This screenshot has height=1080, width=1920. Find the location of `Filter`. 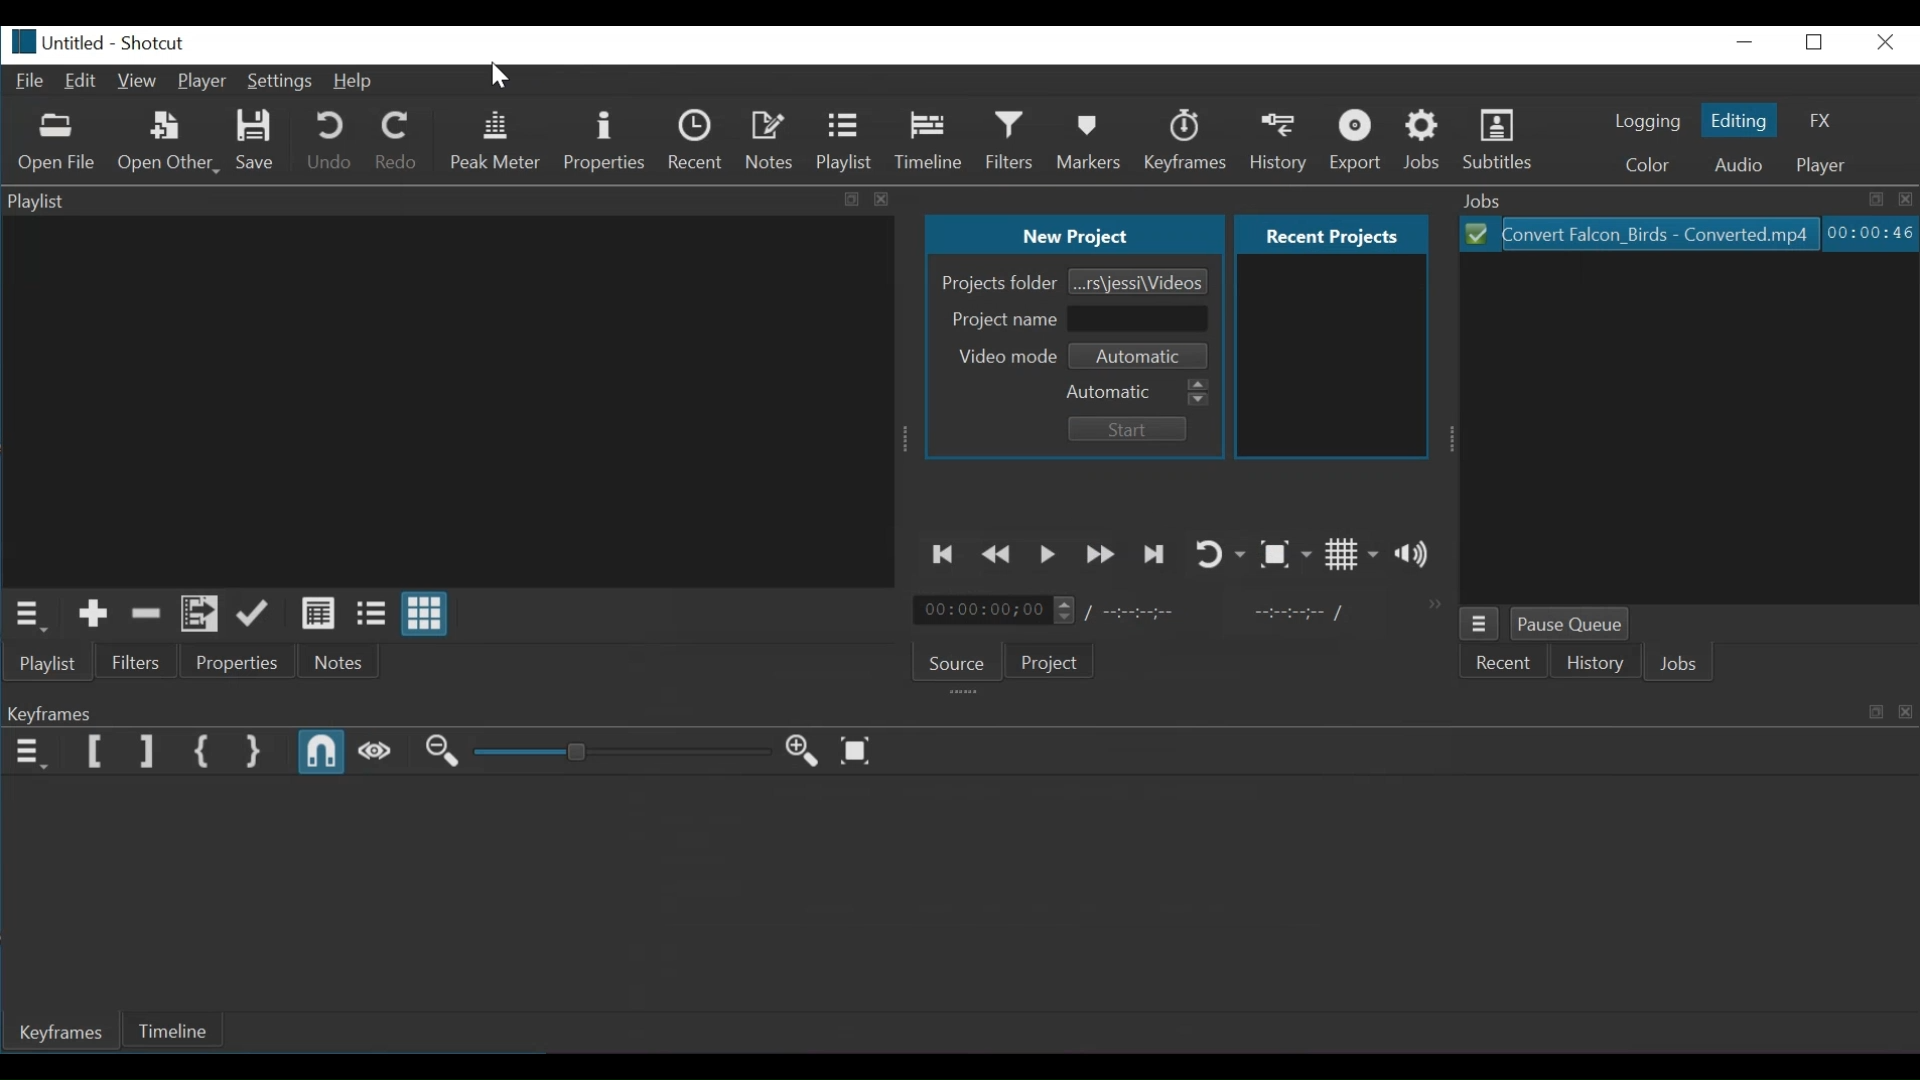

Filter is located at coordinates (137, 663).